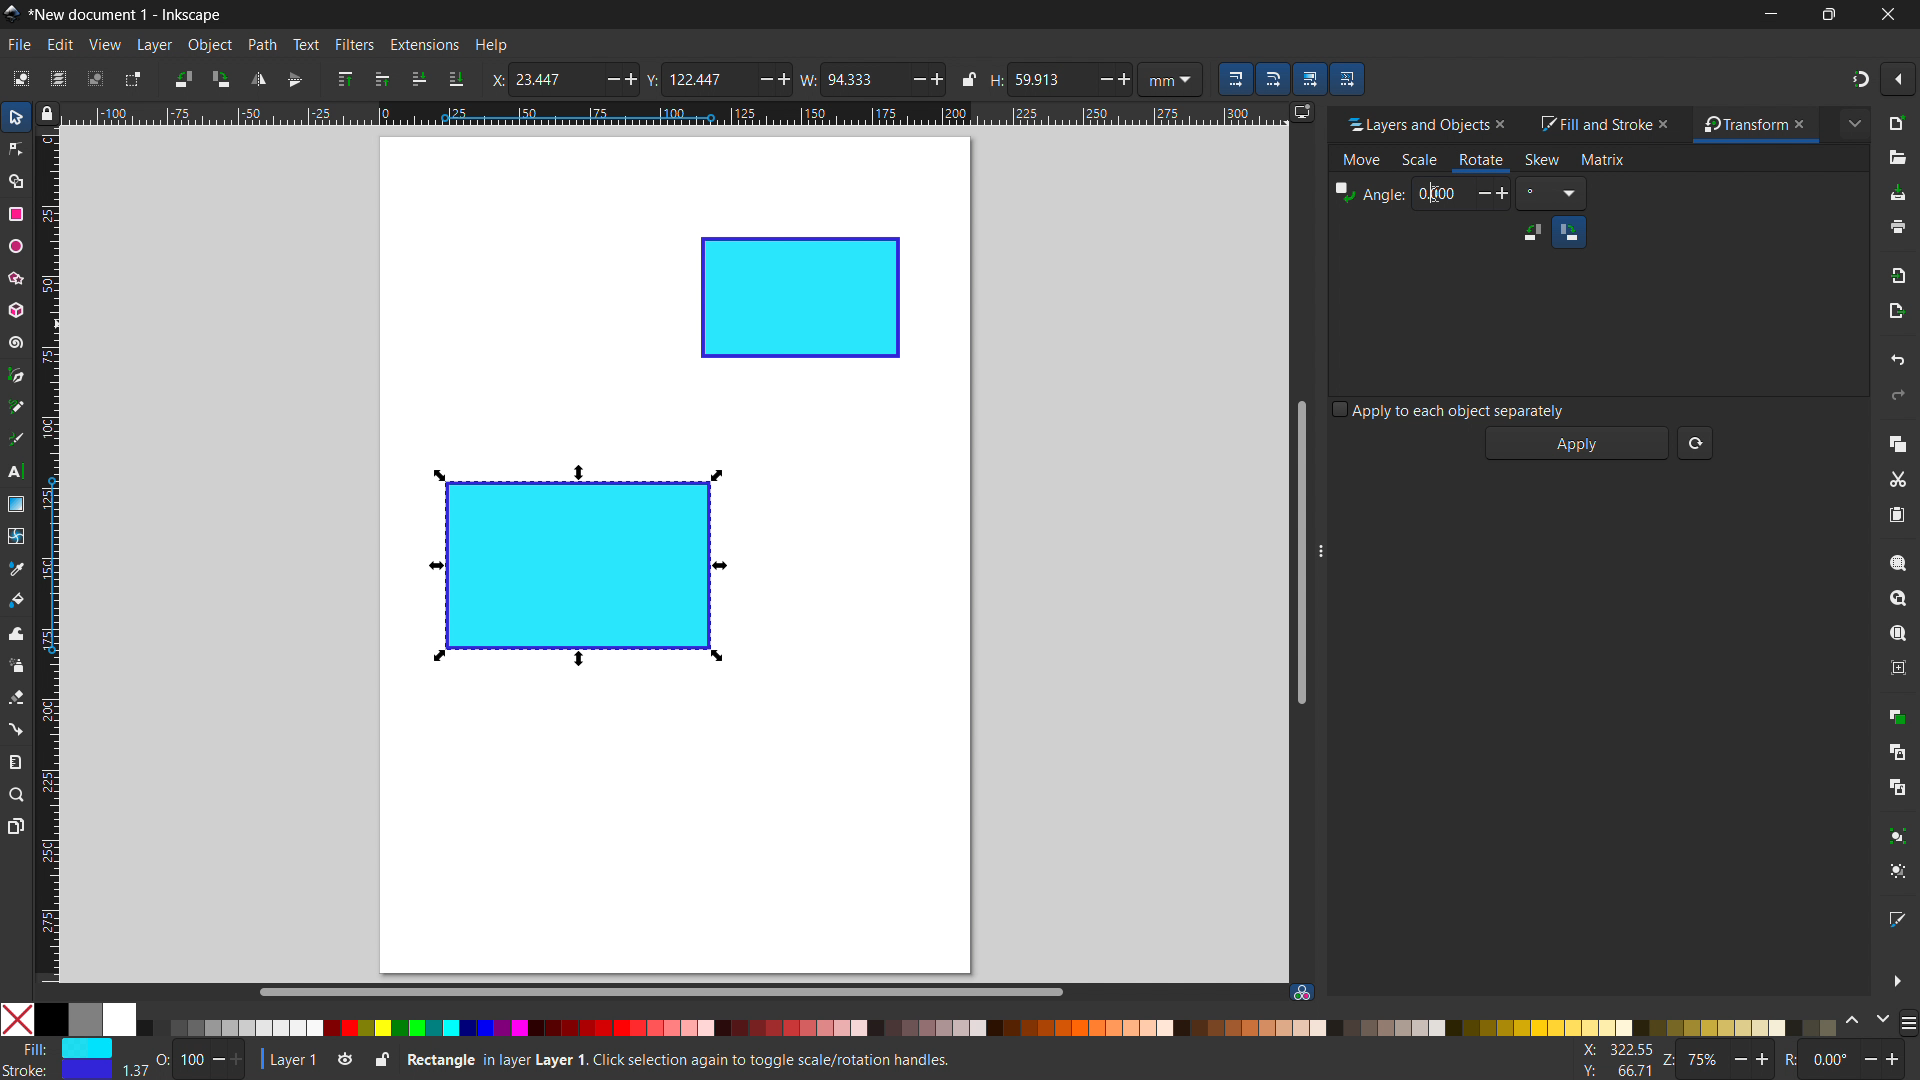 This screenshot has height=1080, width=1920. What do you see at coordinates (672, 116) in the screenshot?
I see `horizontal ruler` at bounding box center [672, 116].